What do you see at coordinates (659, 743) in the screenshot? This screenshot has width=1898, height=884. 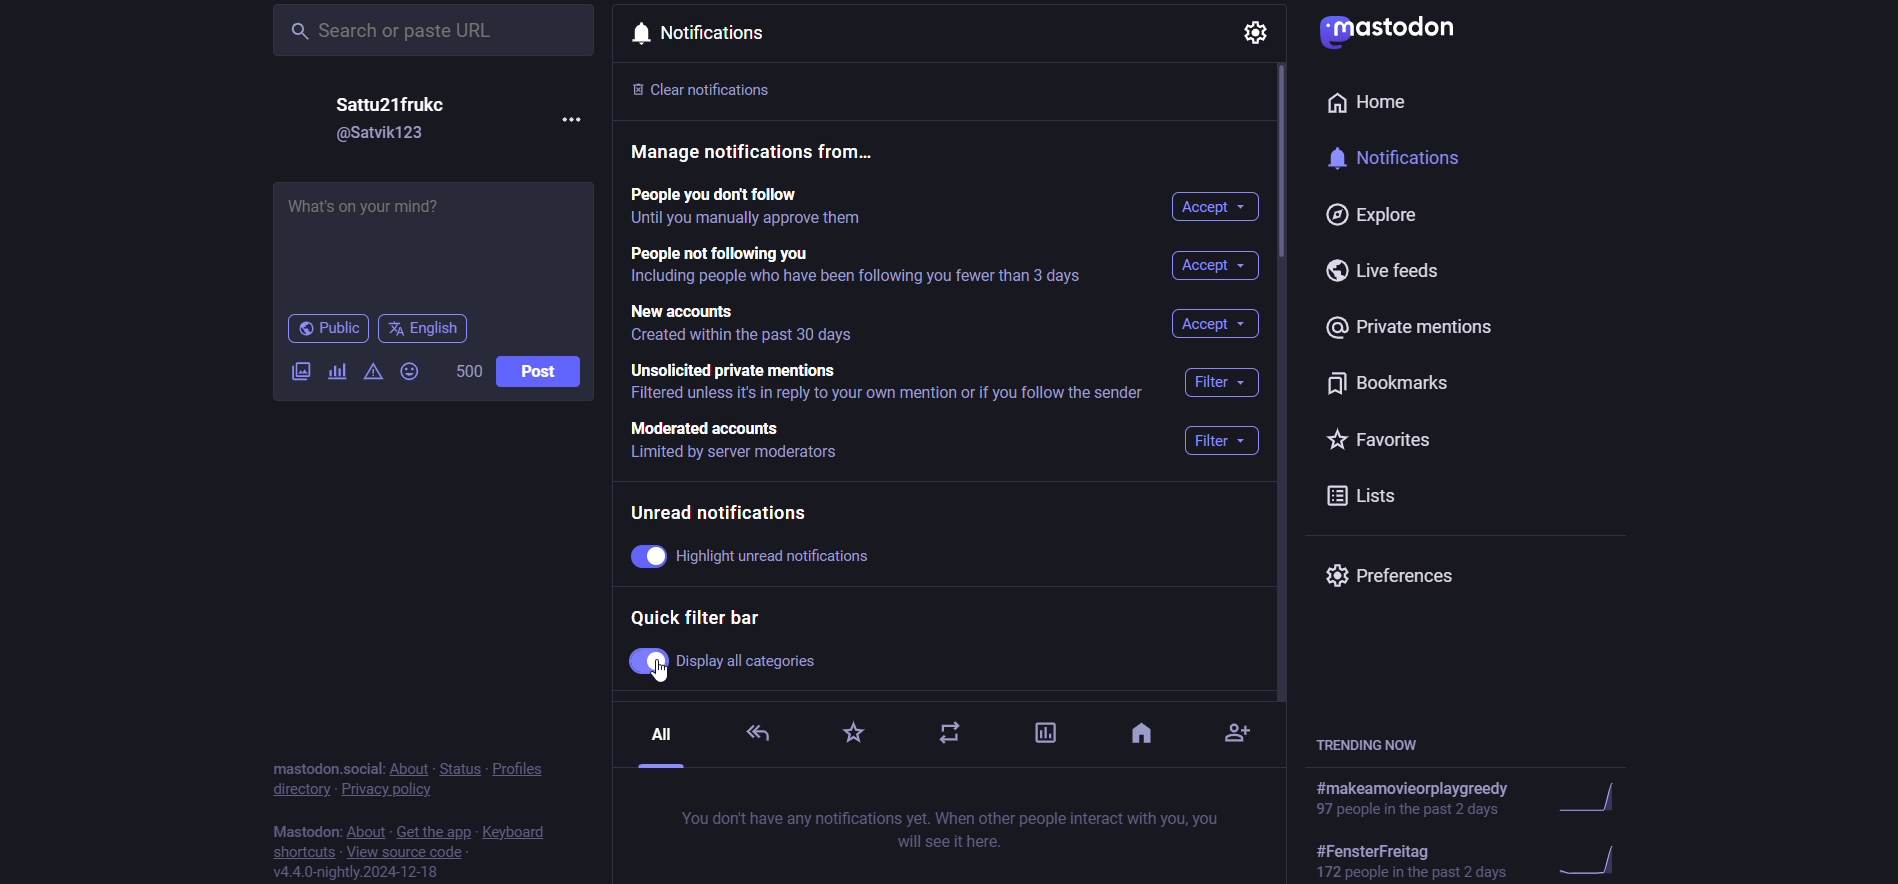 I see `all` at bounding box center [659, 743].